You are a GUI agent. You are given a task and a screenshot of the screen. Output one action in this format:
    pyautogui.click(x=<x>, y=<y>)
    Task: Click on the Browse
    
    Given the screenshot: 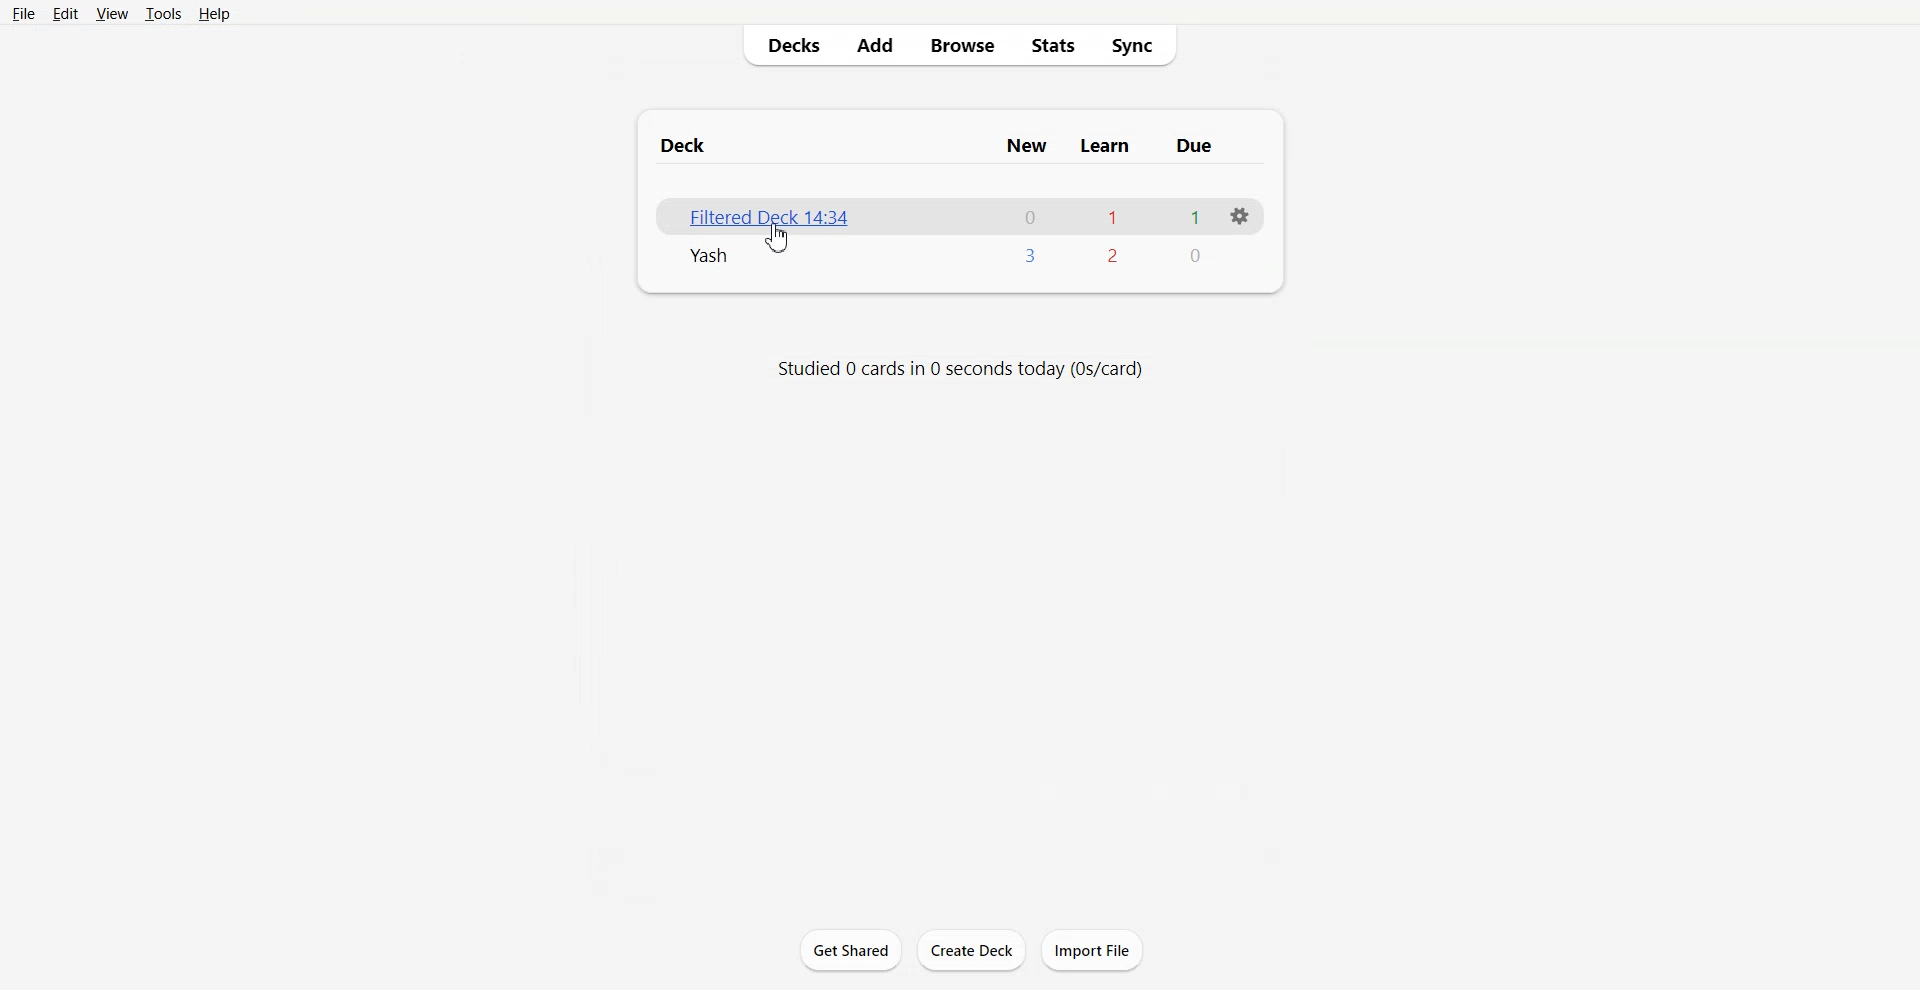 What is the action you would take?
    pyautogui.click(x=962, y=46)
    